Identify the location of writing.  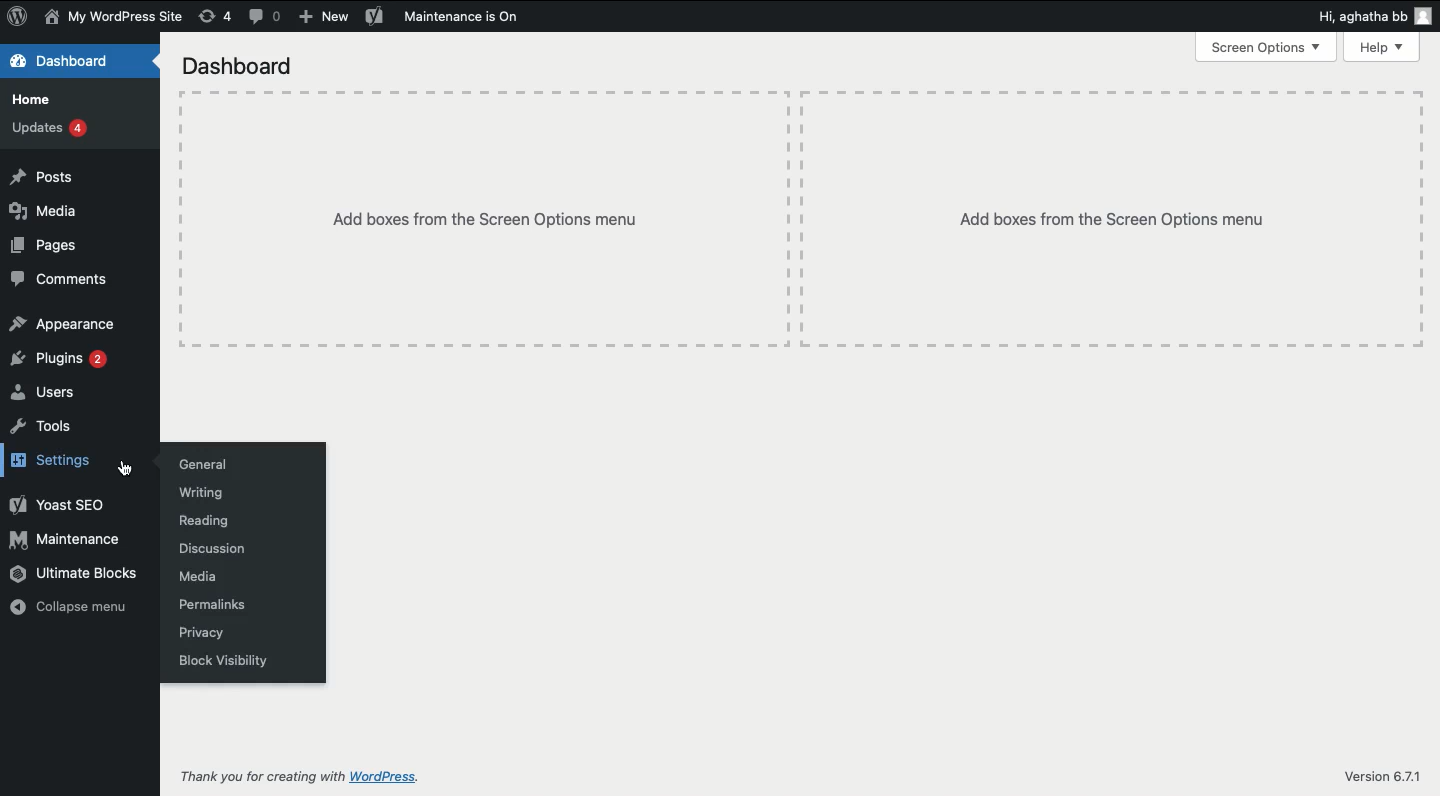
(196, 493).